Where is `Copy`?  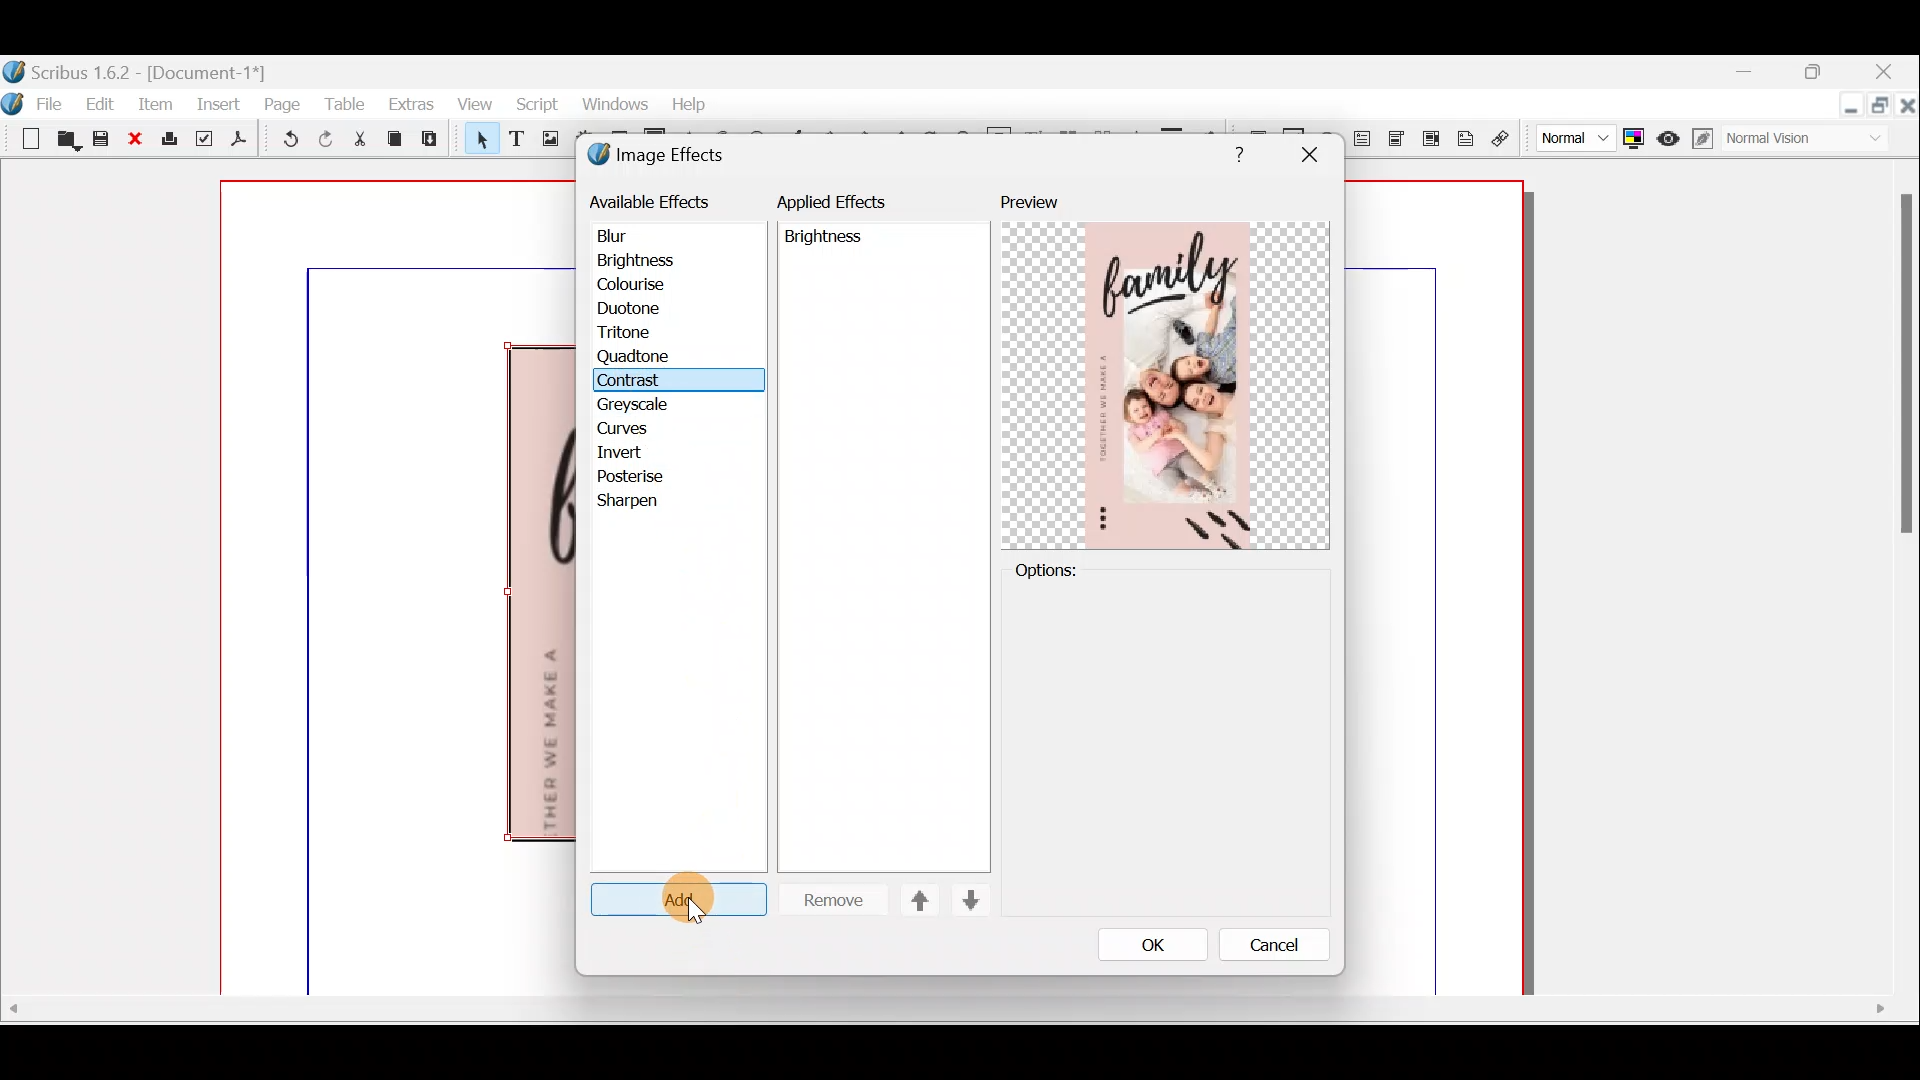 Copy is located at coordinates (395, 139).